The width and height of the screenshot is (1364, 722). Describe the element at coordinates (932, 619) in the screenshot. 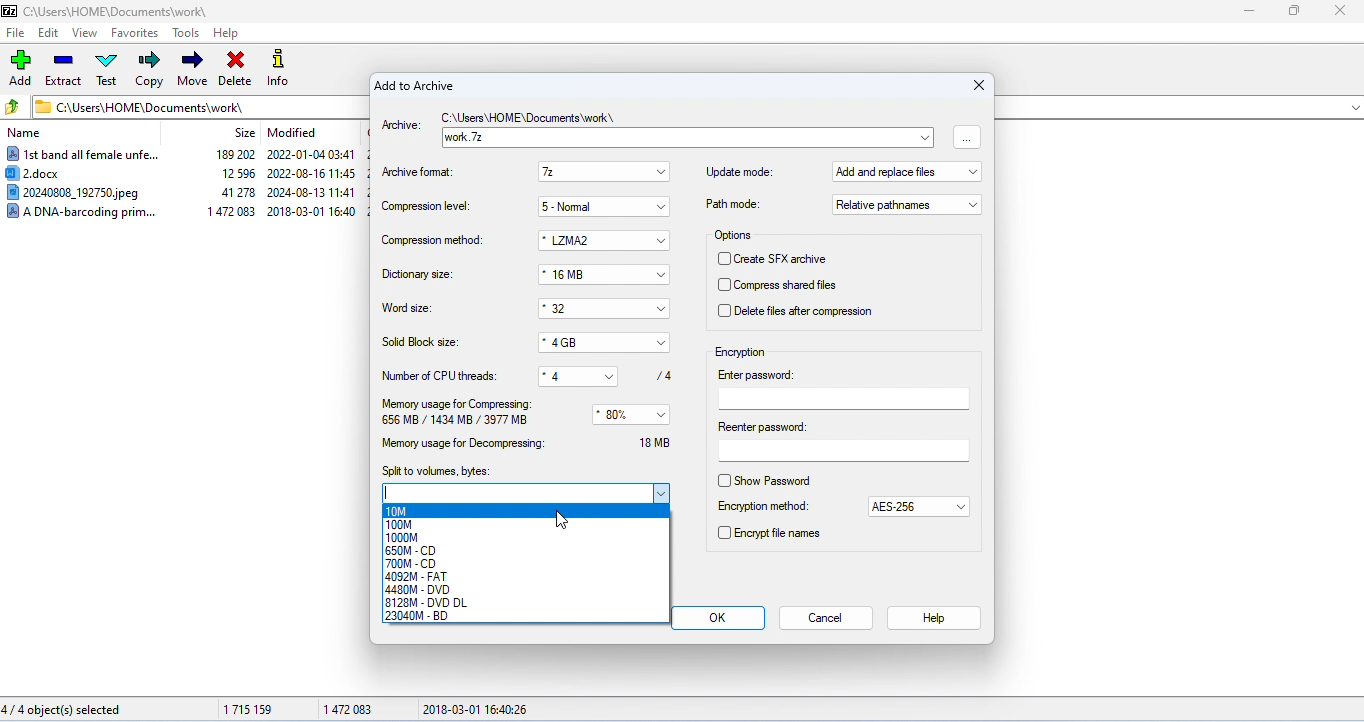

I see `help` at that location.